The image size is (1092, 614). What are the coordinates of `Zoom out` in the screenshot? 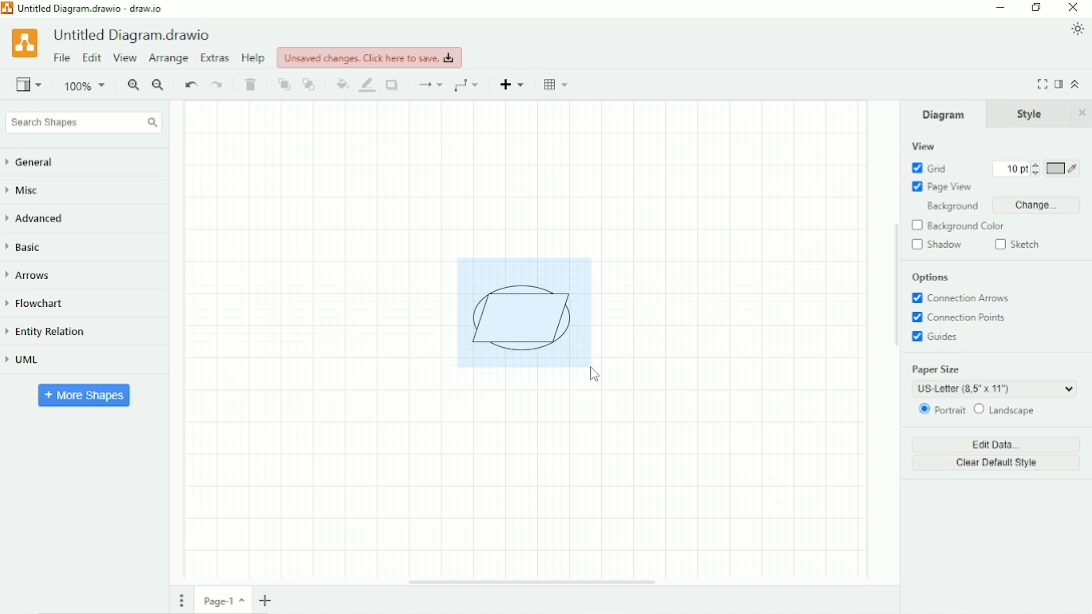 It's located at (159, 86).